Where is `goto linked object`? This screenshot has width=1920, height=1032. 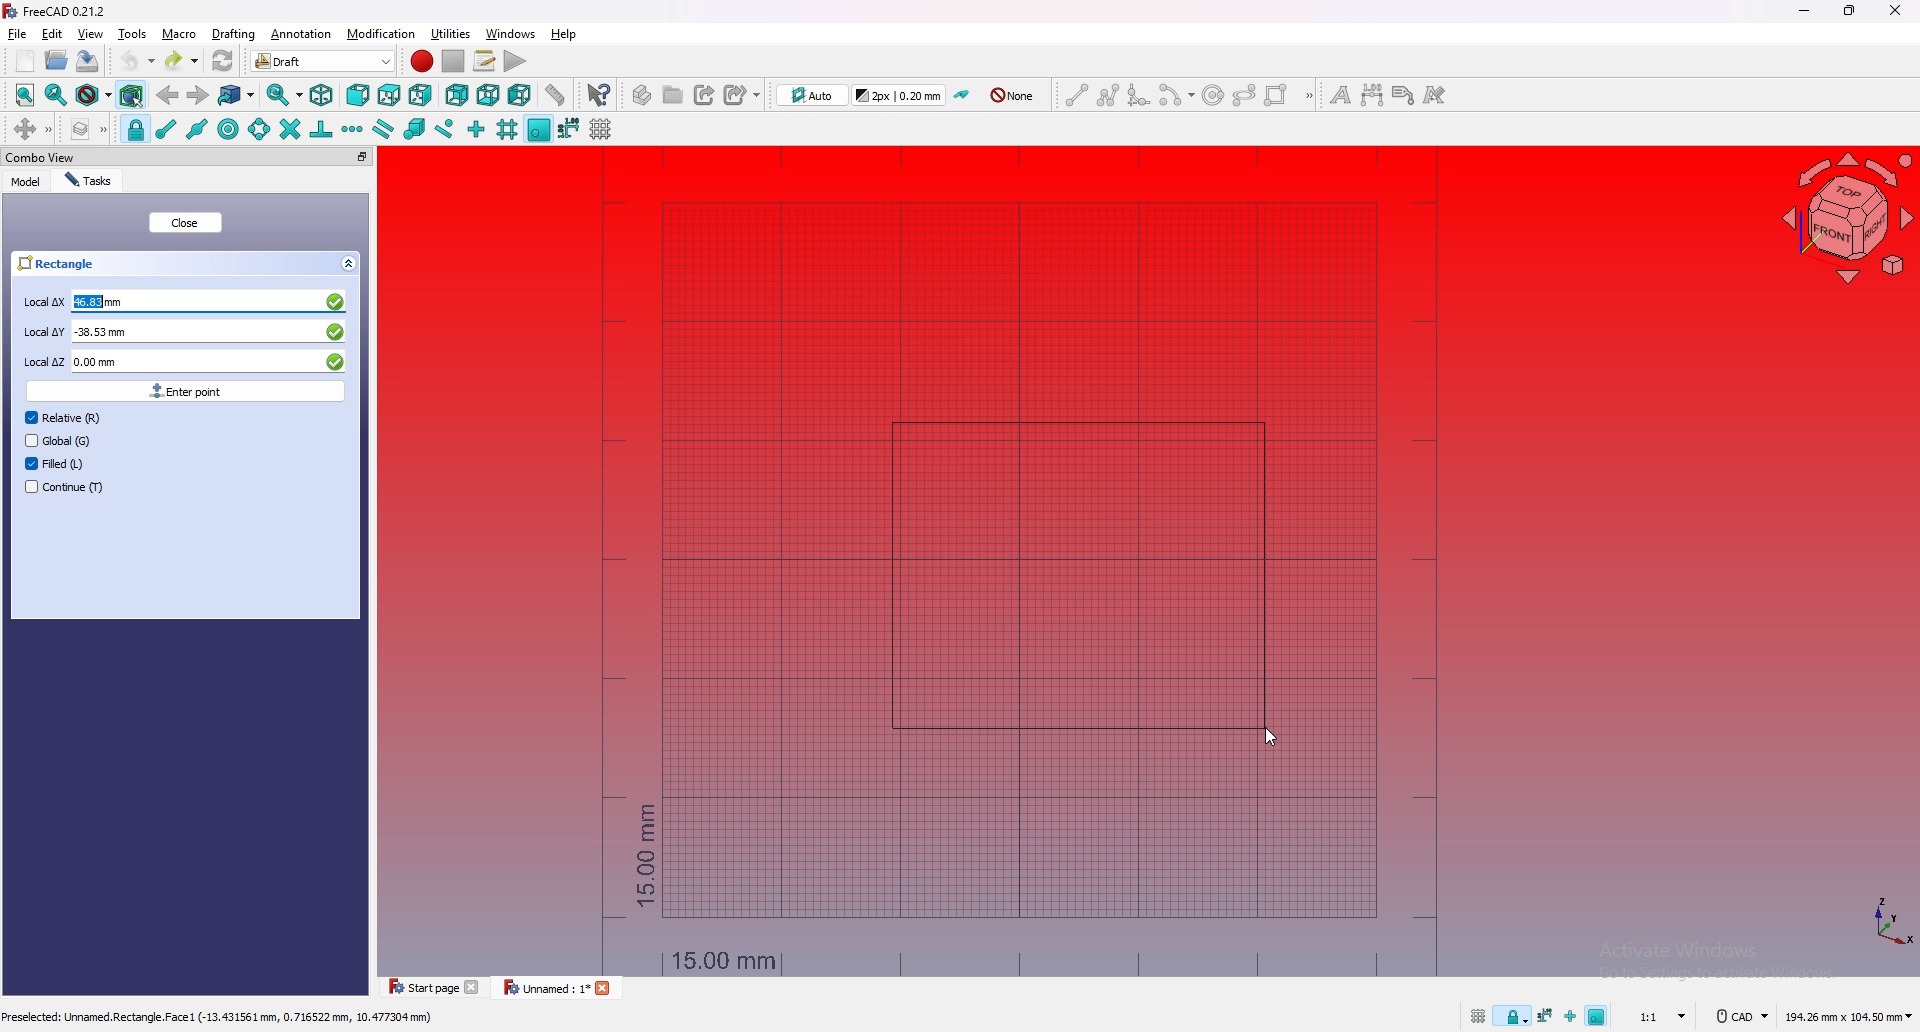
goto linked object is located at coordinates (238, 96).